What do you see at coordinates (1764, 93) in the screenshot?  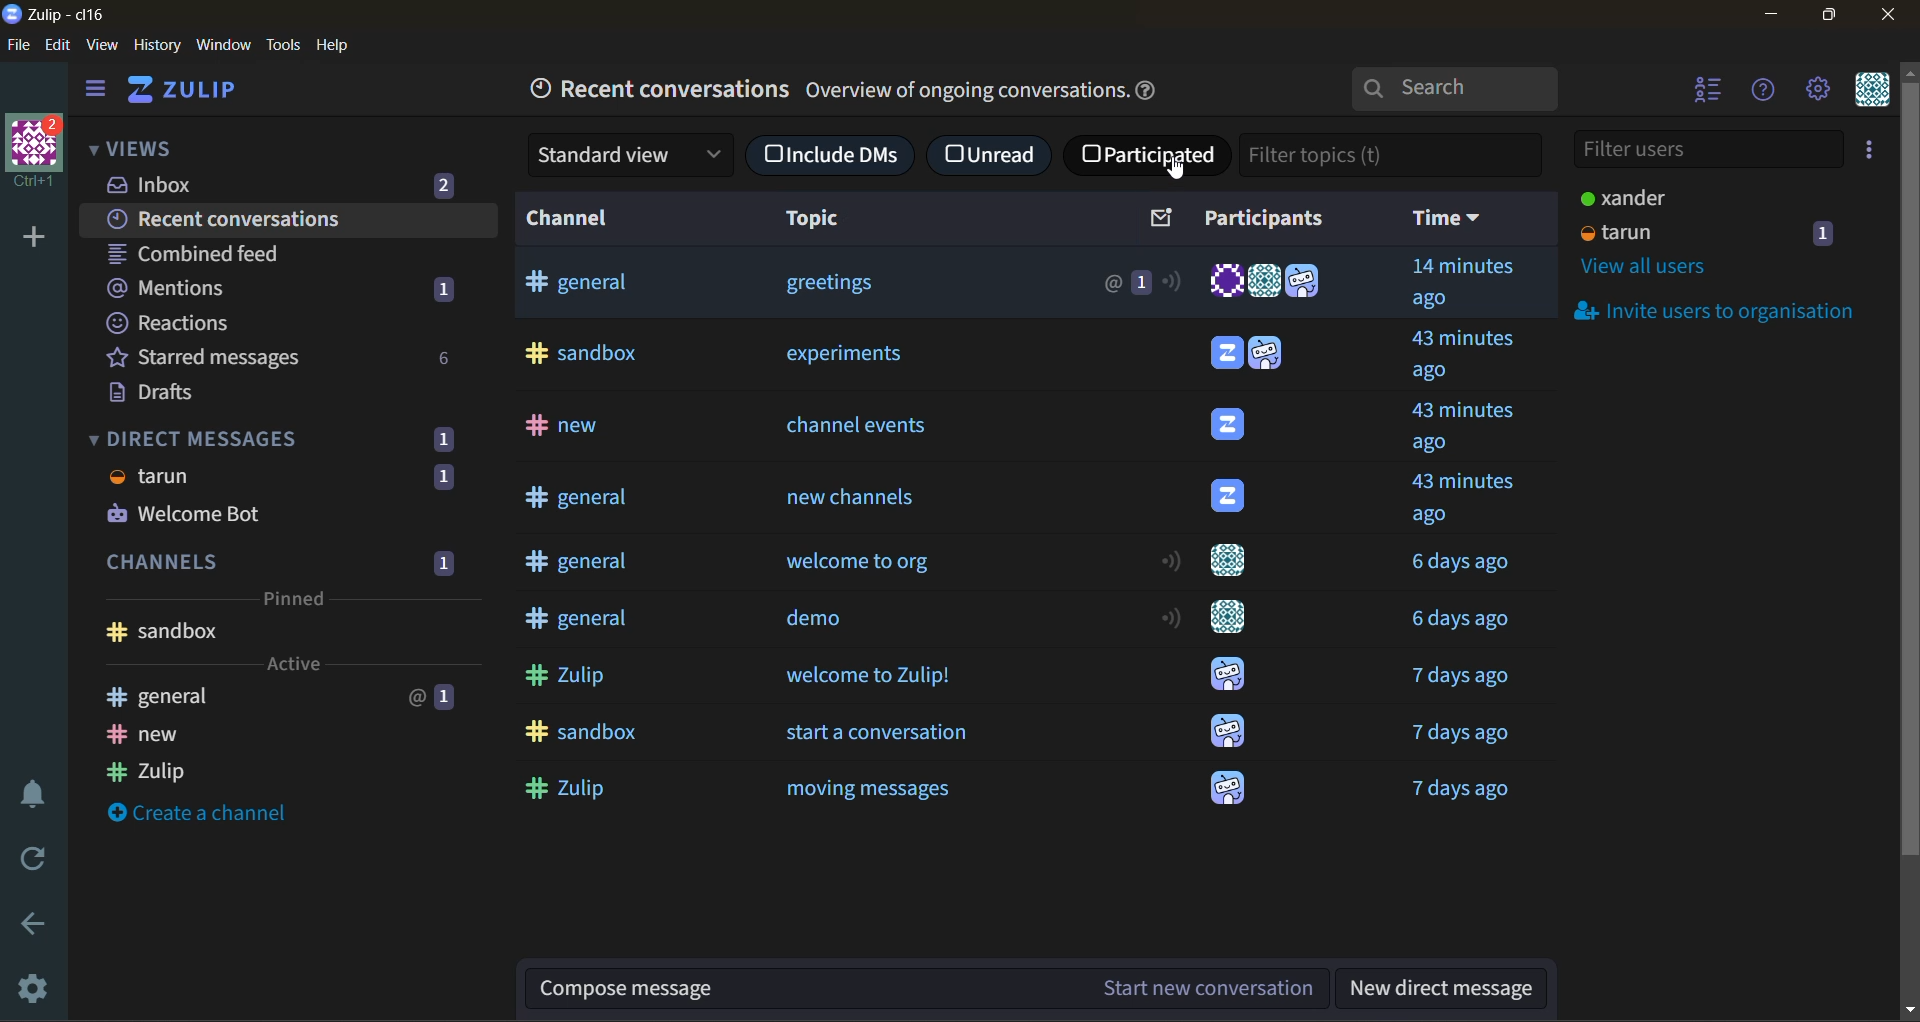 I see `help menu` at bounding box center [1764, 93].